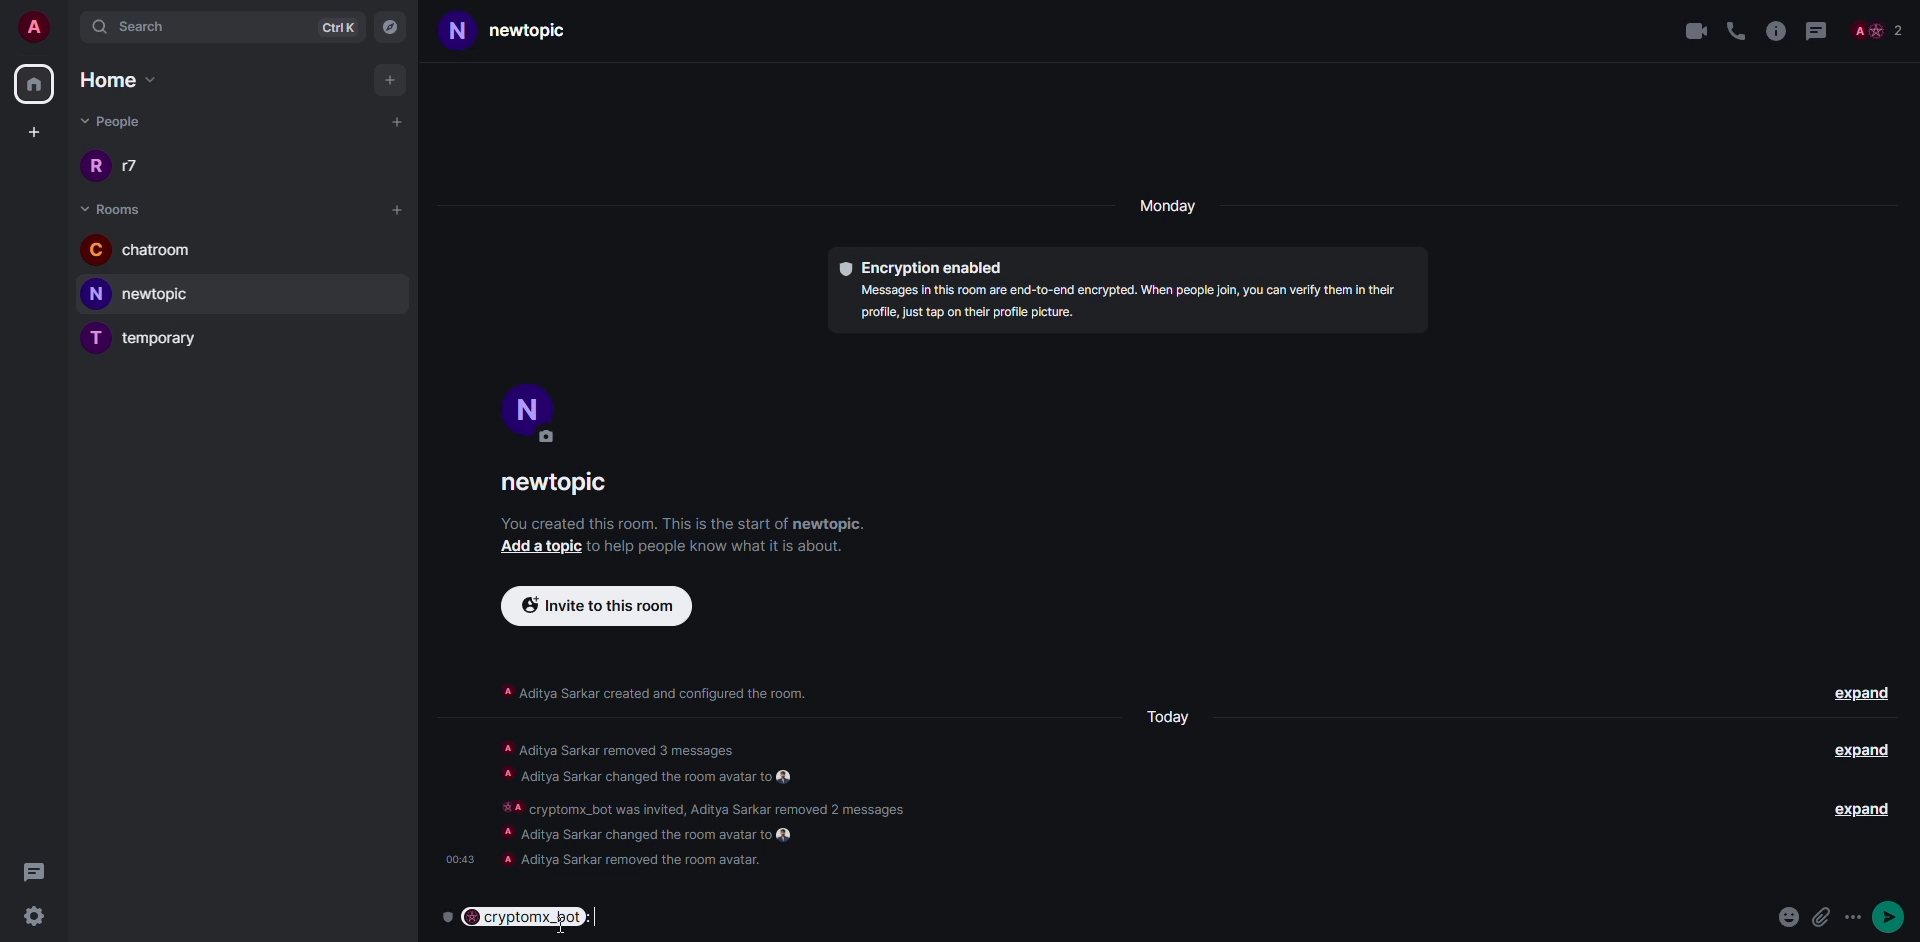 This screenshot has width=1920, height=942. I want to click on newtopic, so click(567, 484).